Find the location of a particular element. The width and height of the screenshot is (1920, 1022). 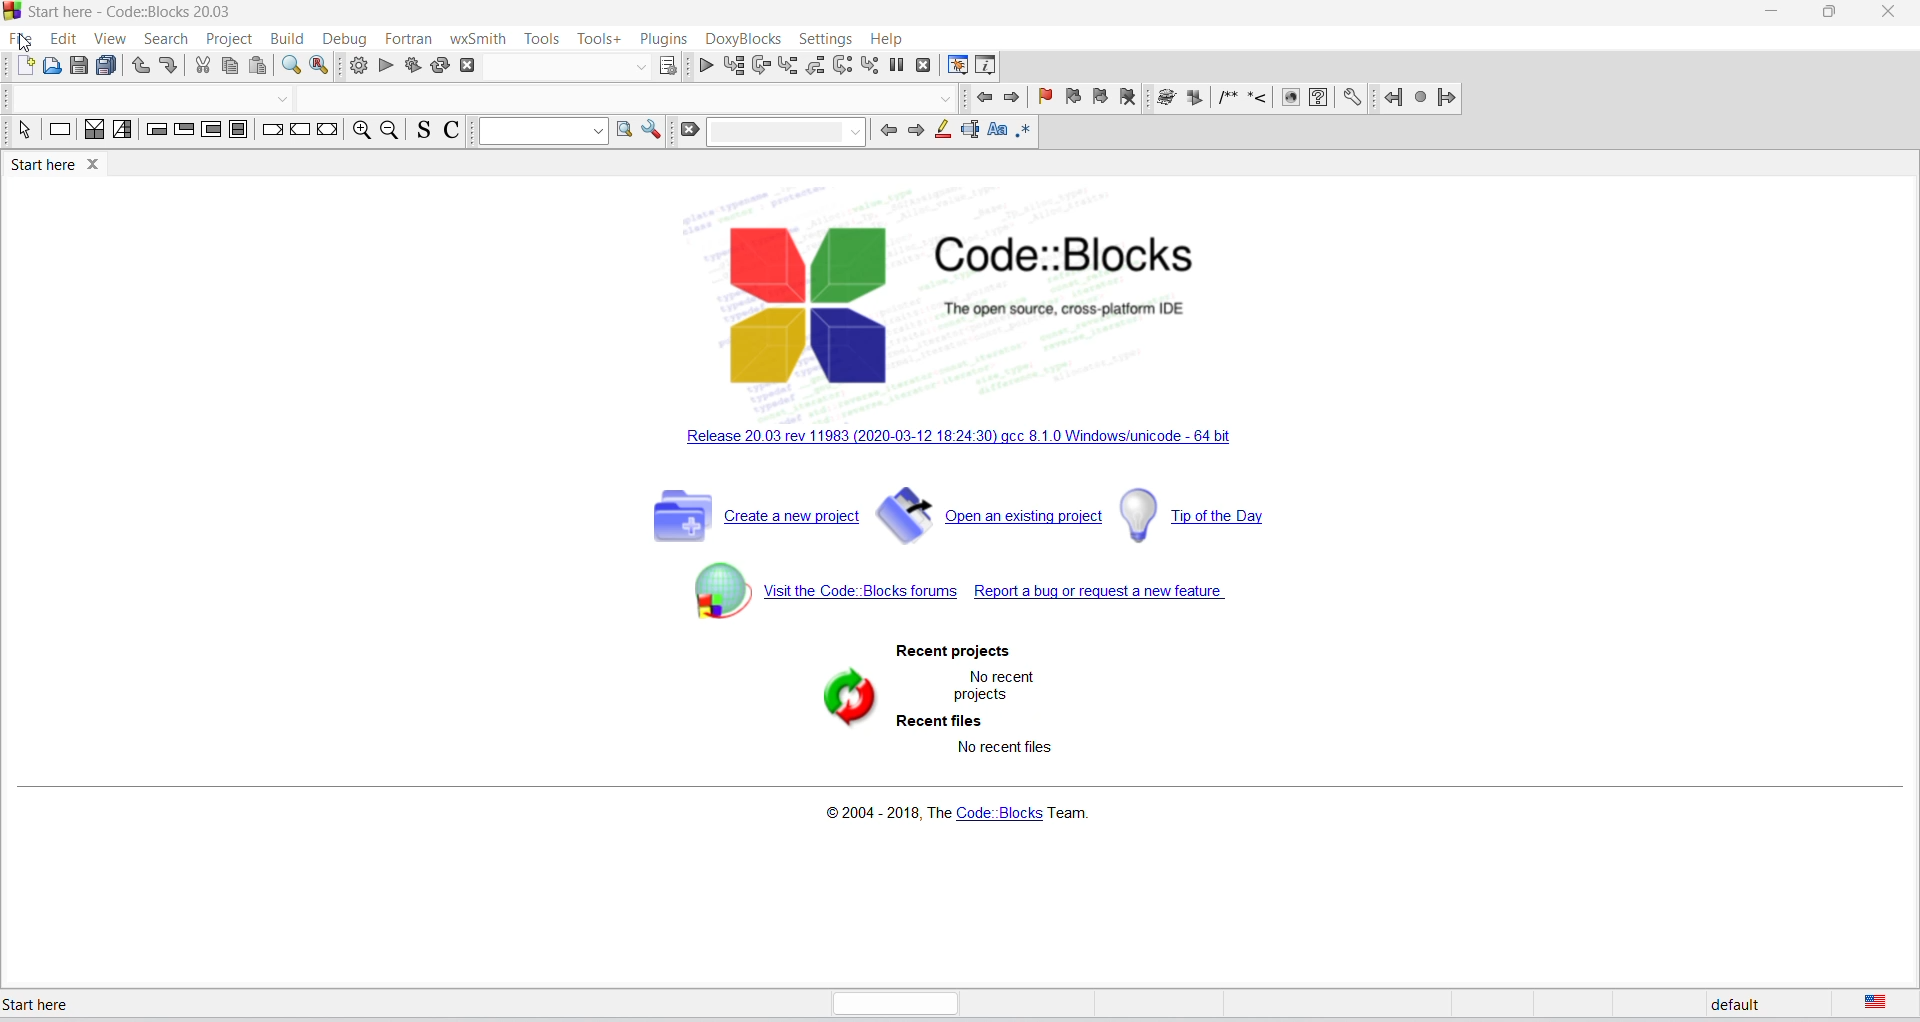

plugins is located at coordinates (659, 36).